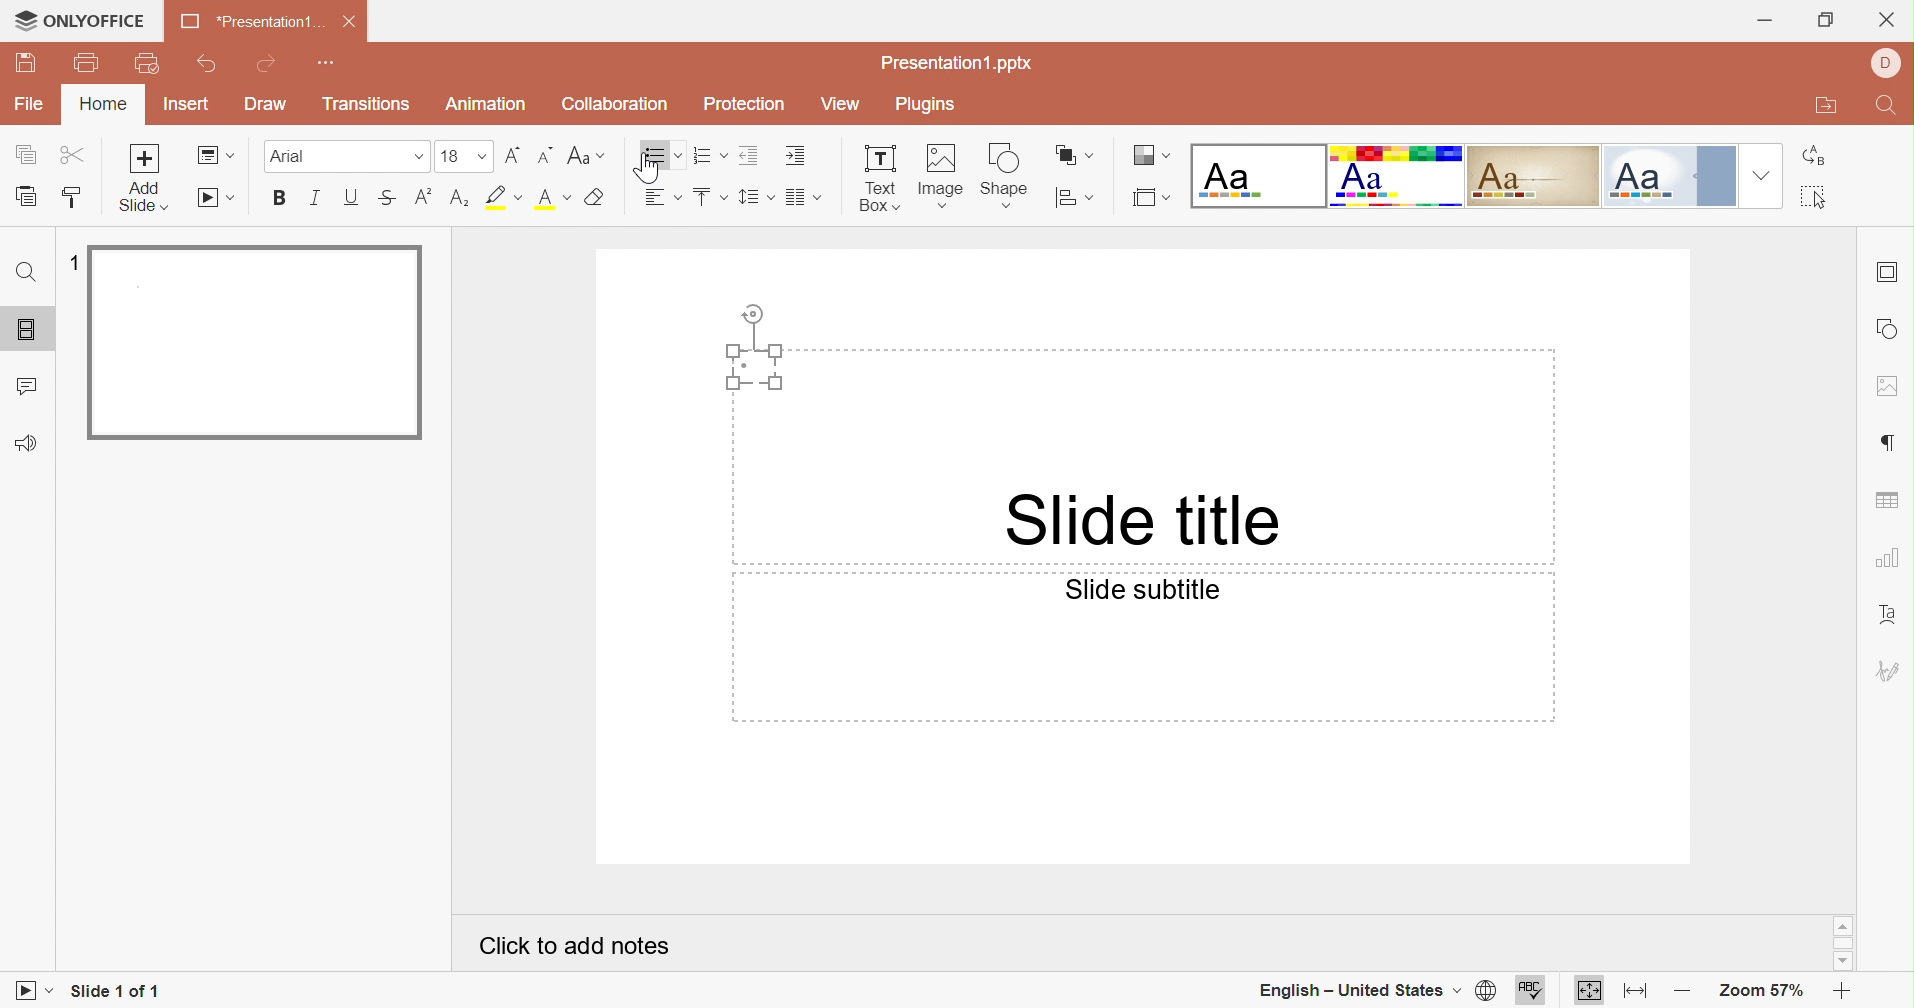 Image resolution: width=1914 pixels, height=1008 pixels. What do you see at coordinates (748, 105) in the screenshot?
I see `Protection` at bounding box center [748, 105].